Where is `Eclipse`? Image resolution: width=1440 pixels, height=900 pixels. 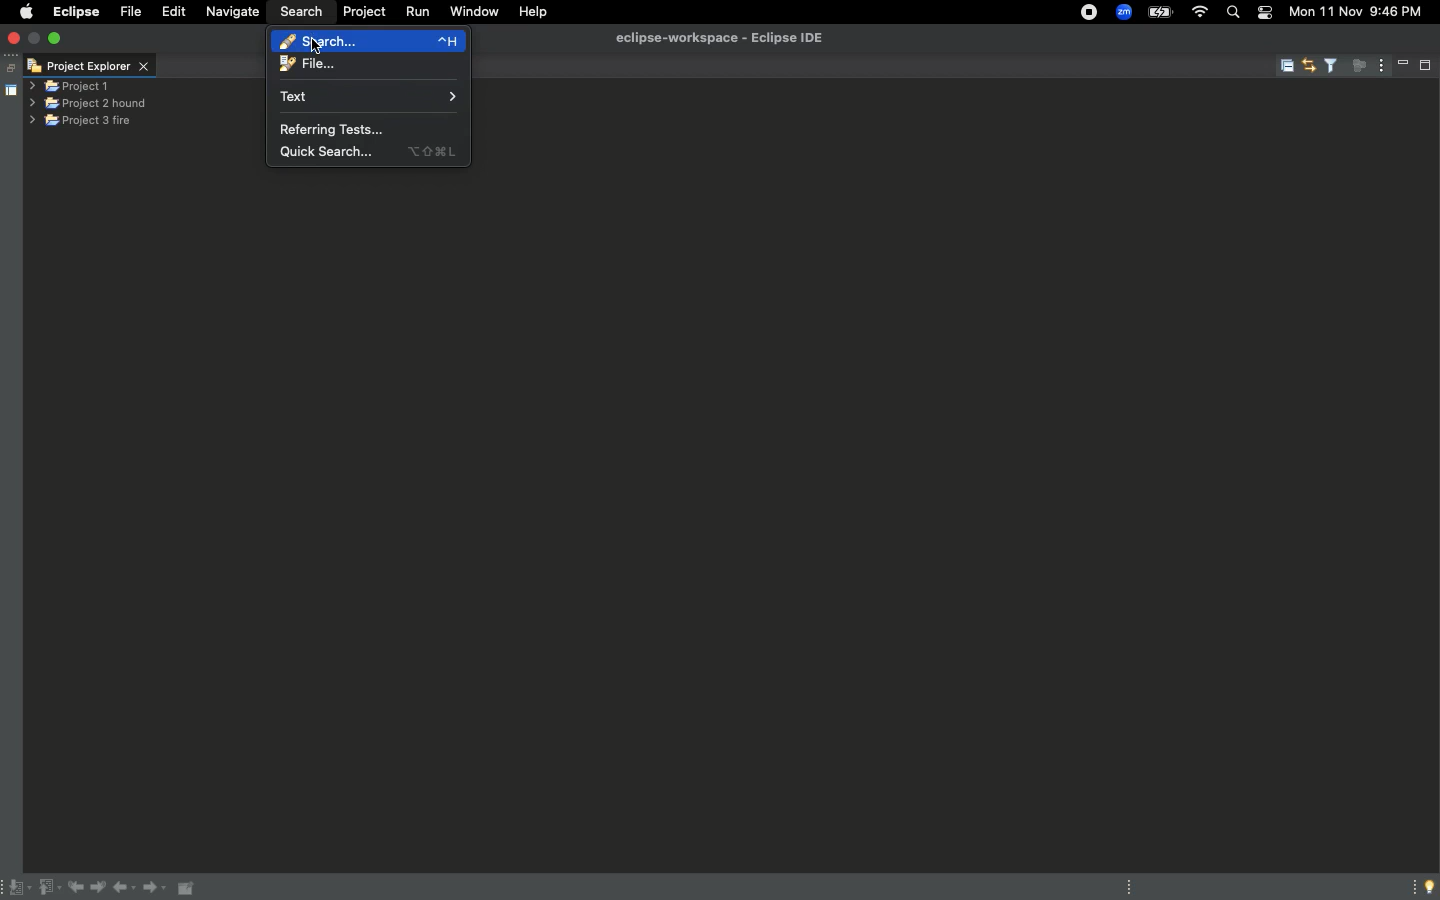
Eclipse is located at coordinates (75, 11).